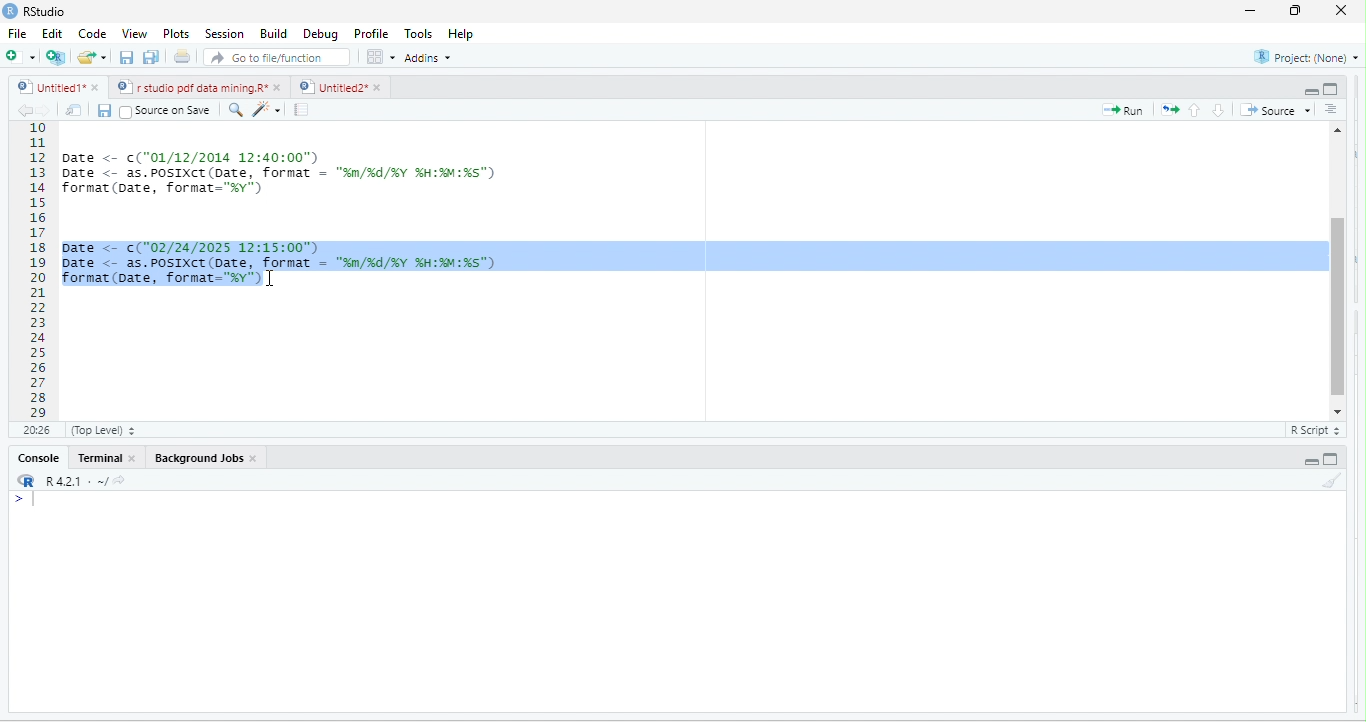 This screenshot has width=1366, height=722. What do you see at coordinates (47, 111) in the screenshot?
I see `go forward to the next source location` at bounding box center [47, 111].